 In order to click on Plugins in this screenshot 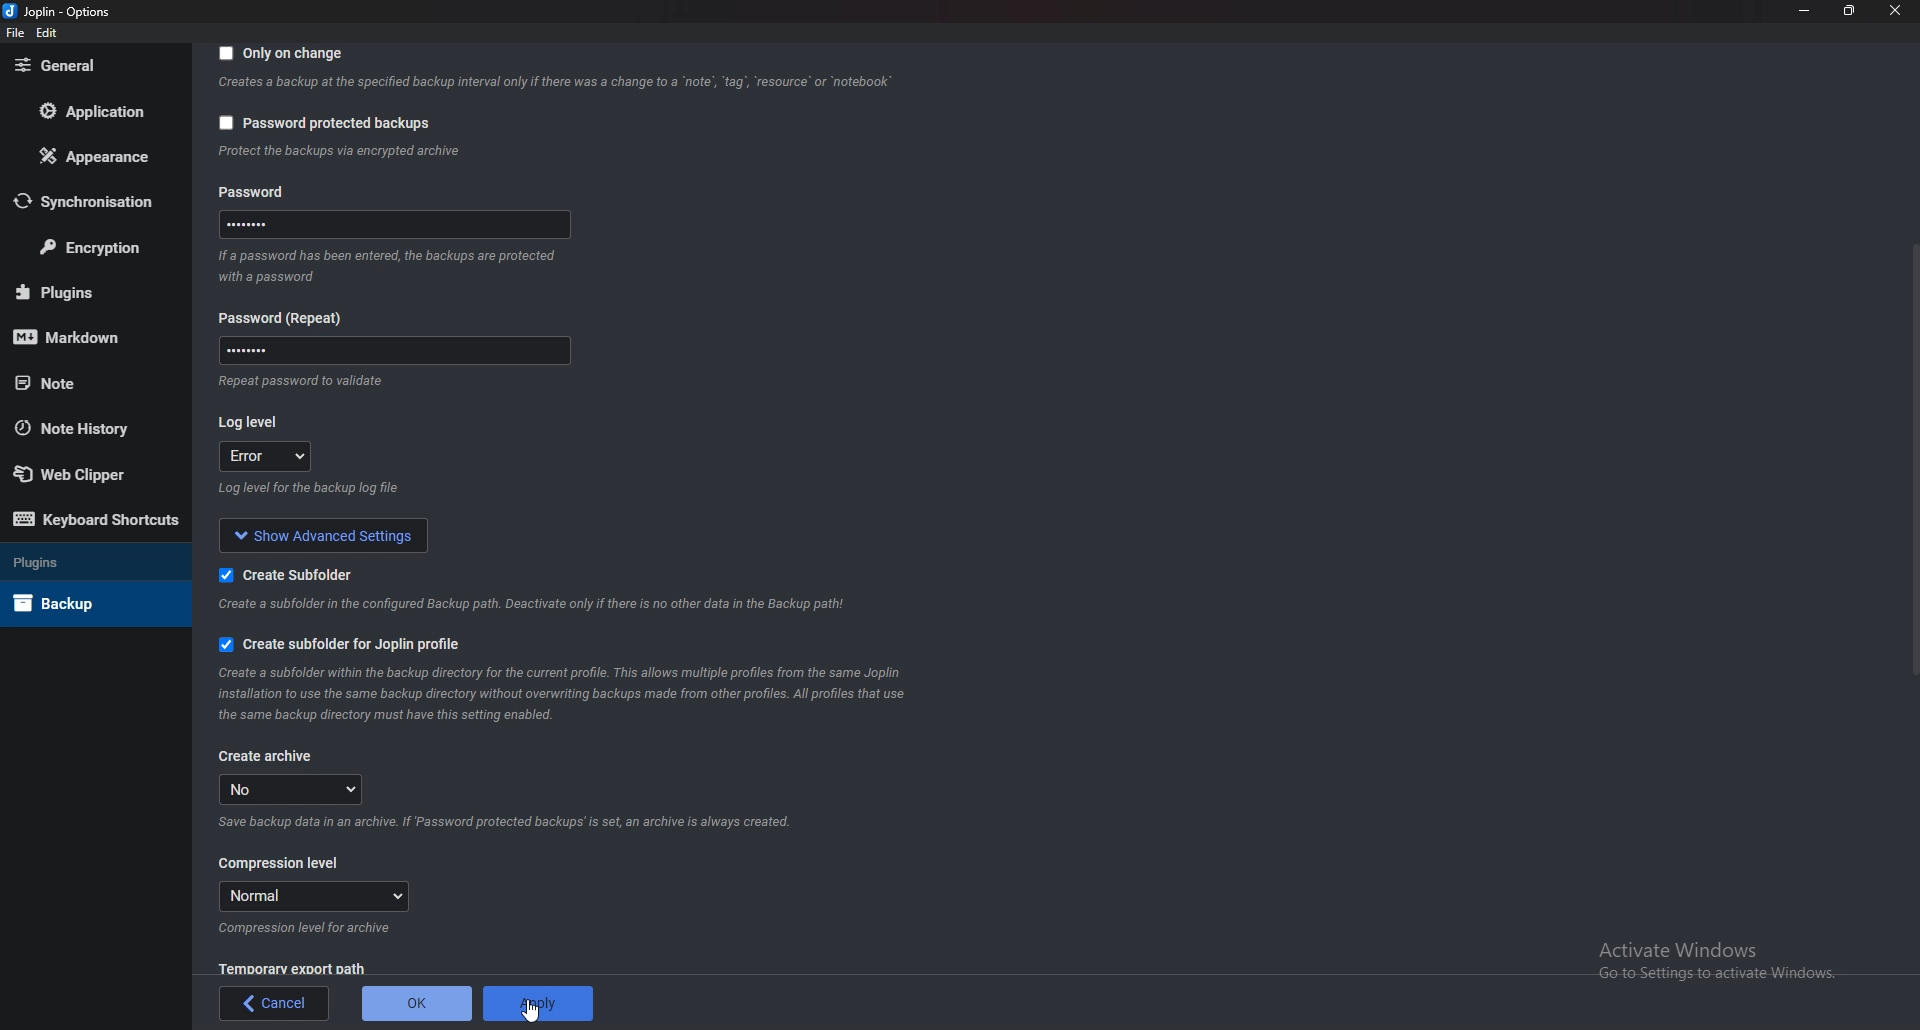, I will do `click(85, 564)`.